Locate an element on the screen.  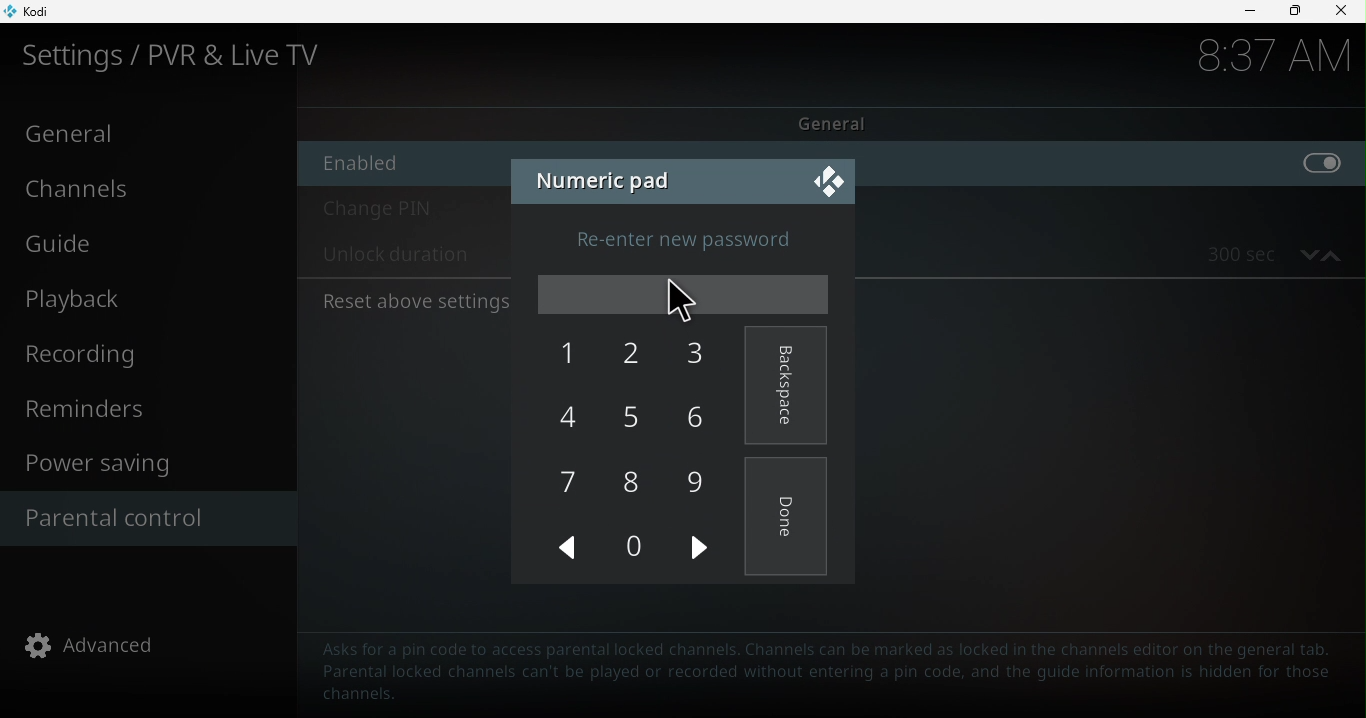
General is located at coordinates (145, 134).